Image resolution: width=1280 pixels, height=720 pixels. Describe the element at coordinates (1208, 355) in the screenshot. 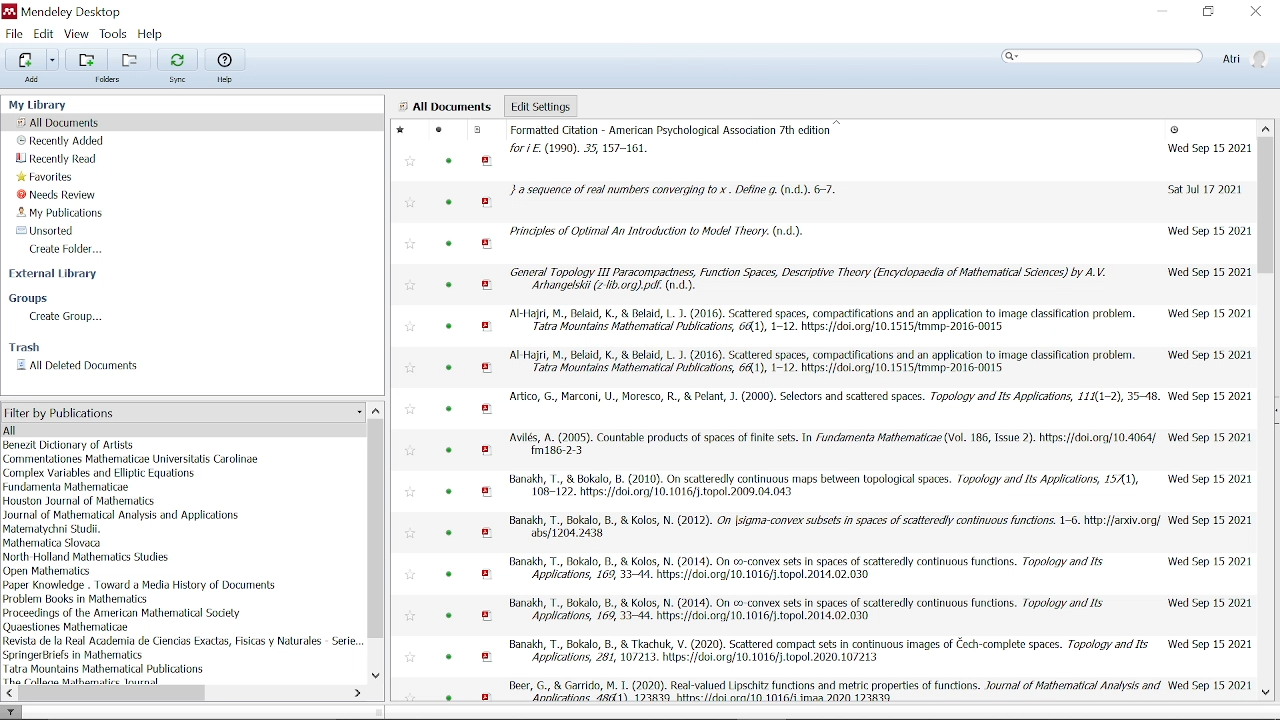

I see `date time` at that location.